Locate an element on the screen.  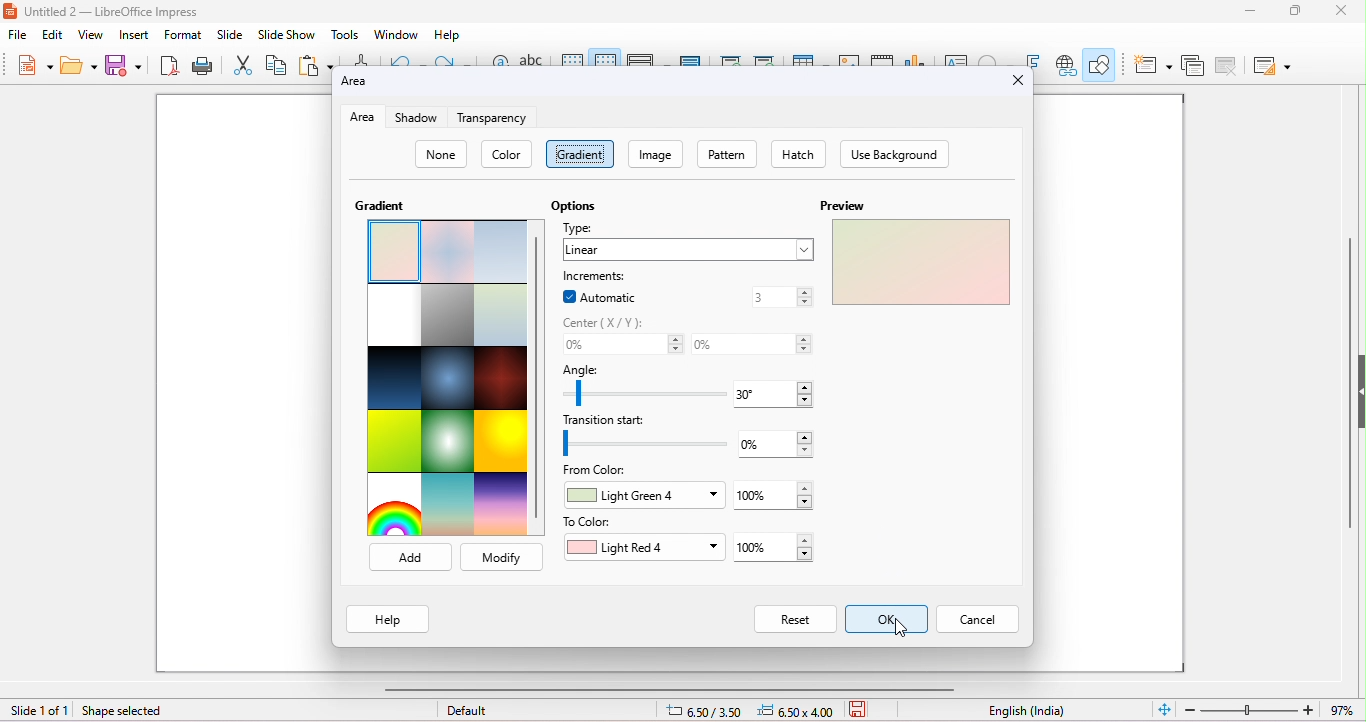
copy is located at coordinates (276, 64).